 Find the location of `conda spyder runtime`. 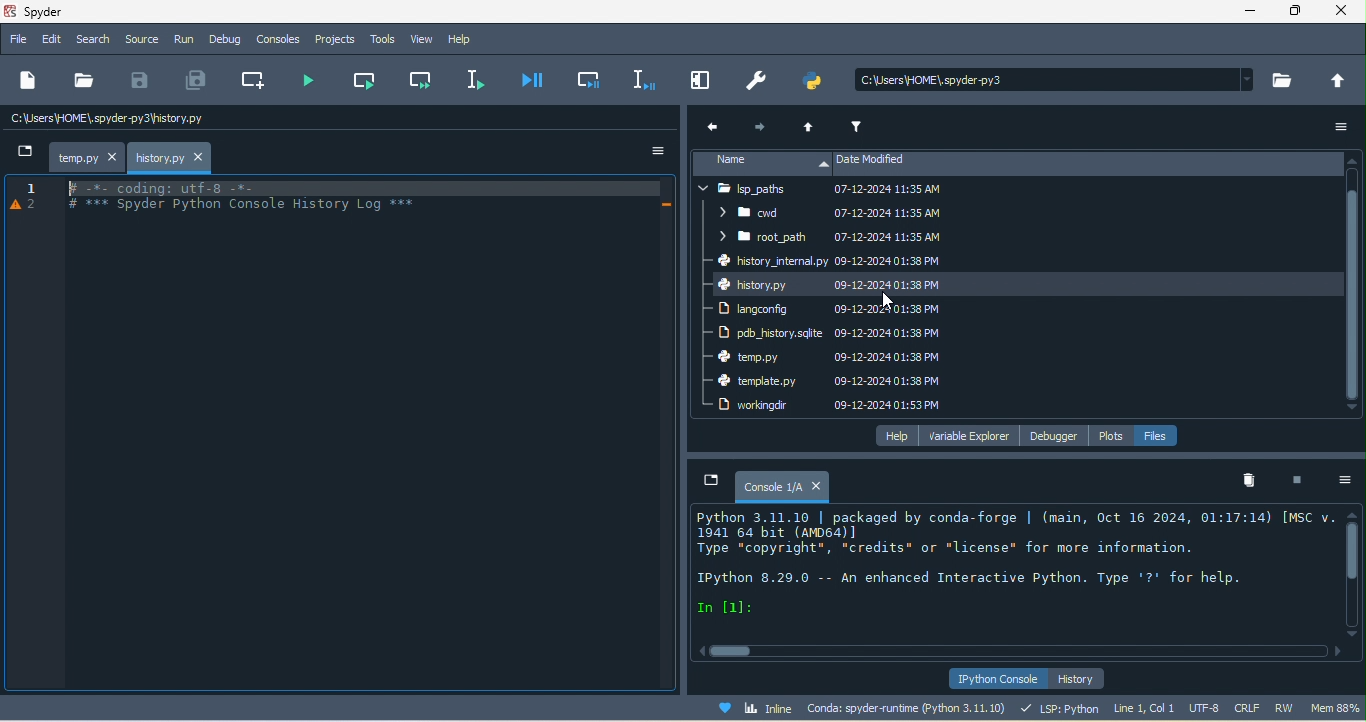

conda spyder runtime is located at coordinates (857, 708).